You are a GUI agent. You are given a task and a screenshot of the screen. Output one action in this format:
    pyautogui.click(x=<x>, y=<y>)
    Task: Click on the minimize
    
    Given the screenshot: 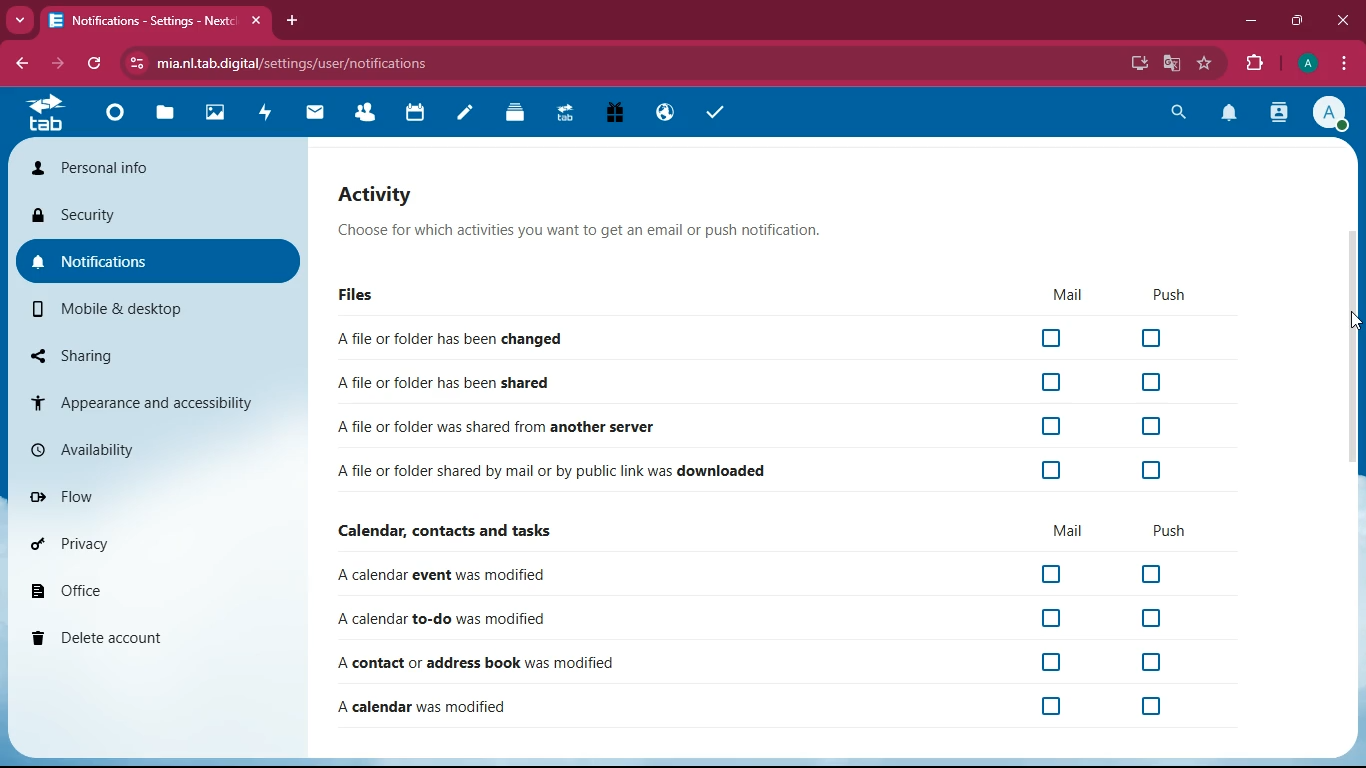 What is the action you would take?
    pyautogui.click(x=1250, y=22)
    